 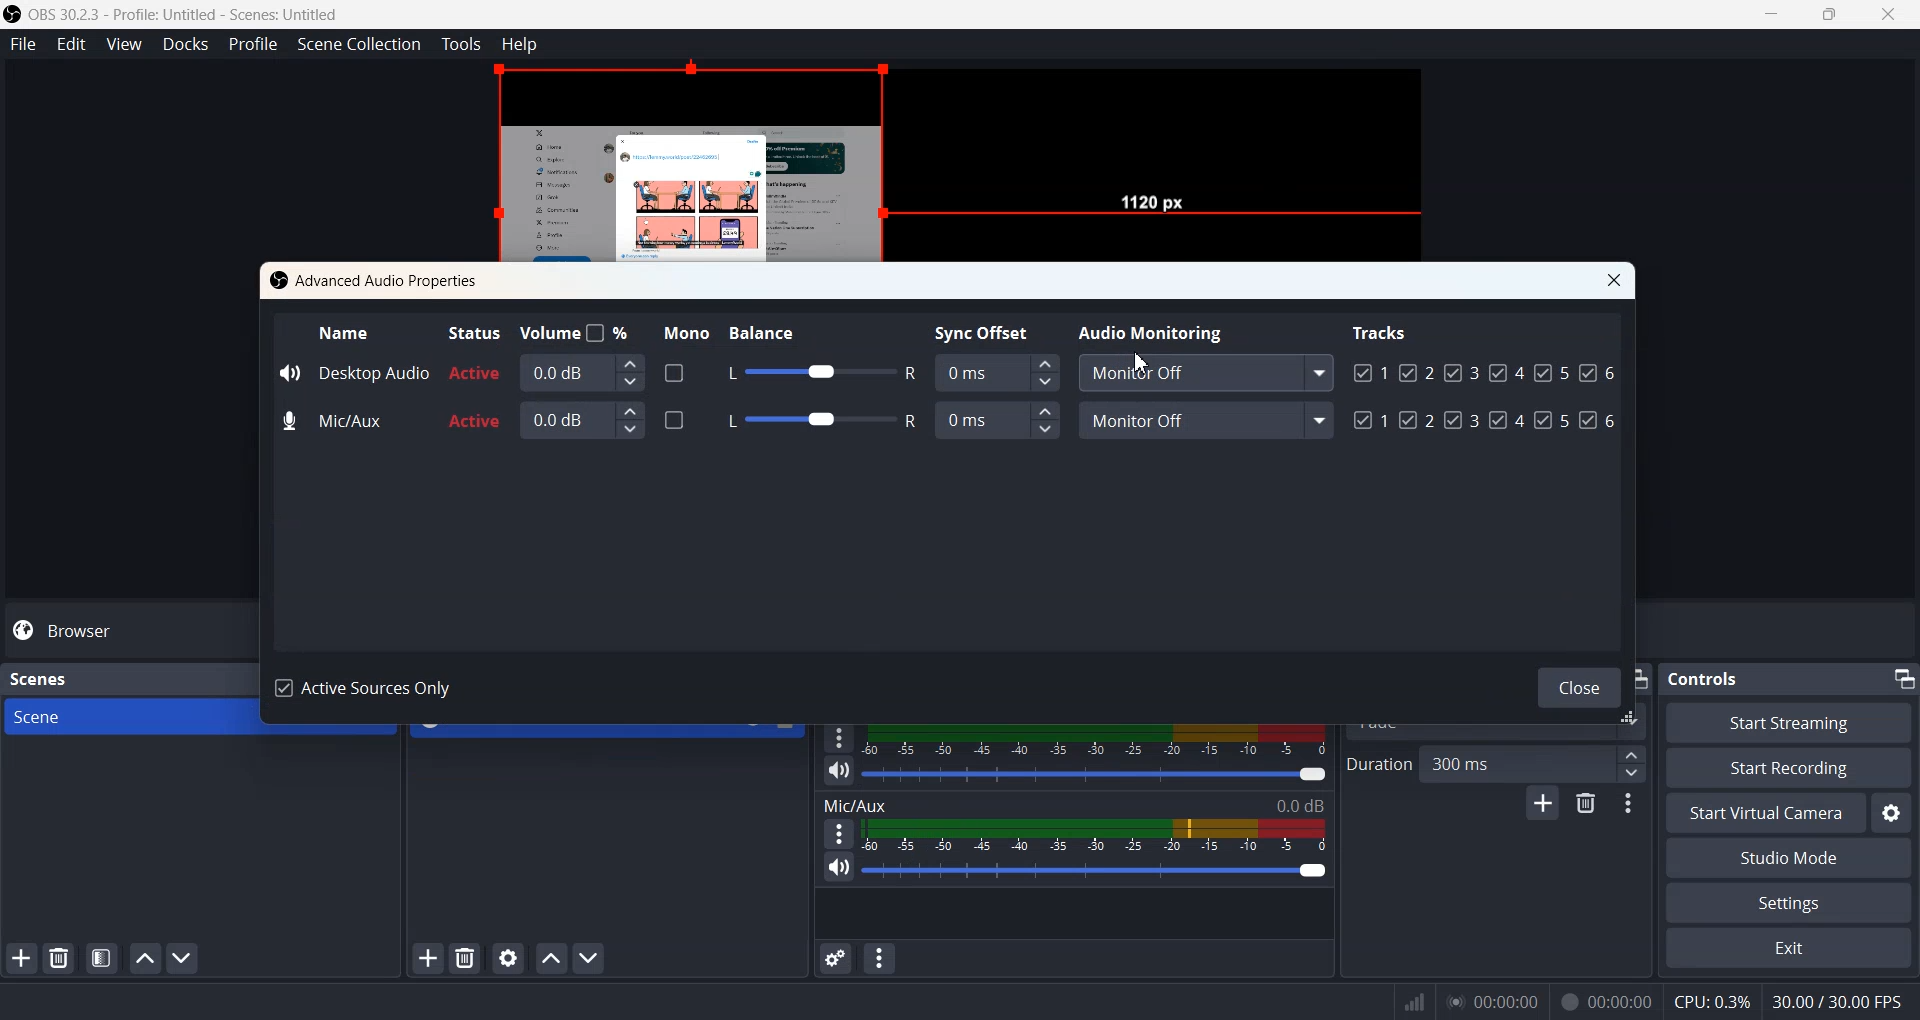 I want to click on Delete Selected Scene, so click(x=58, y=959).